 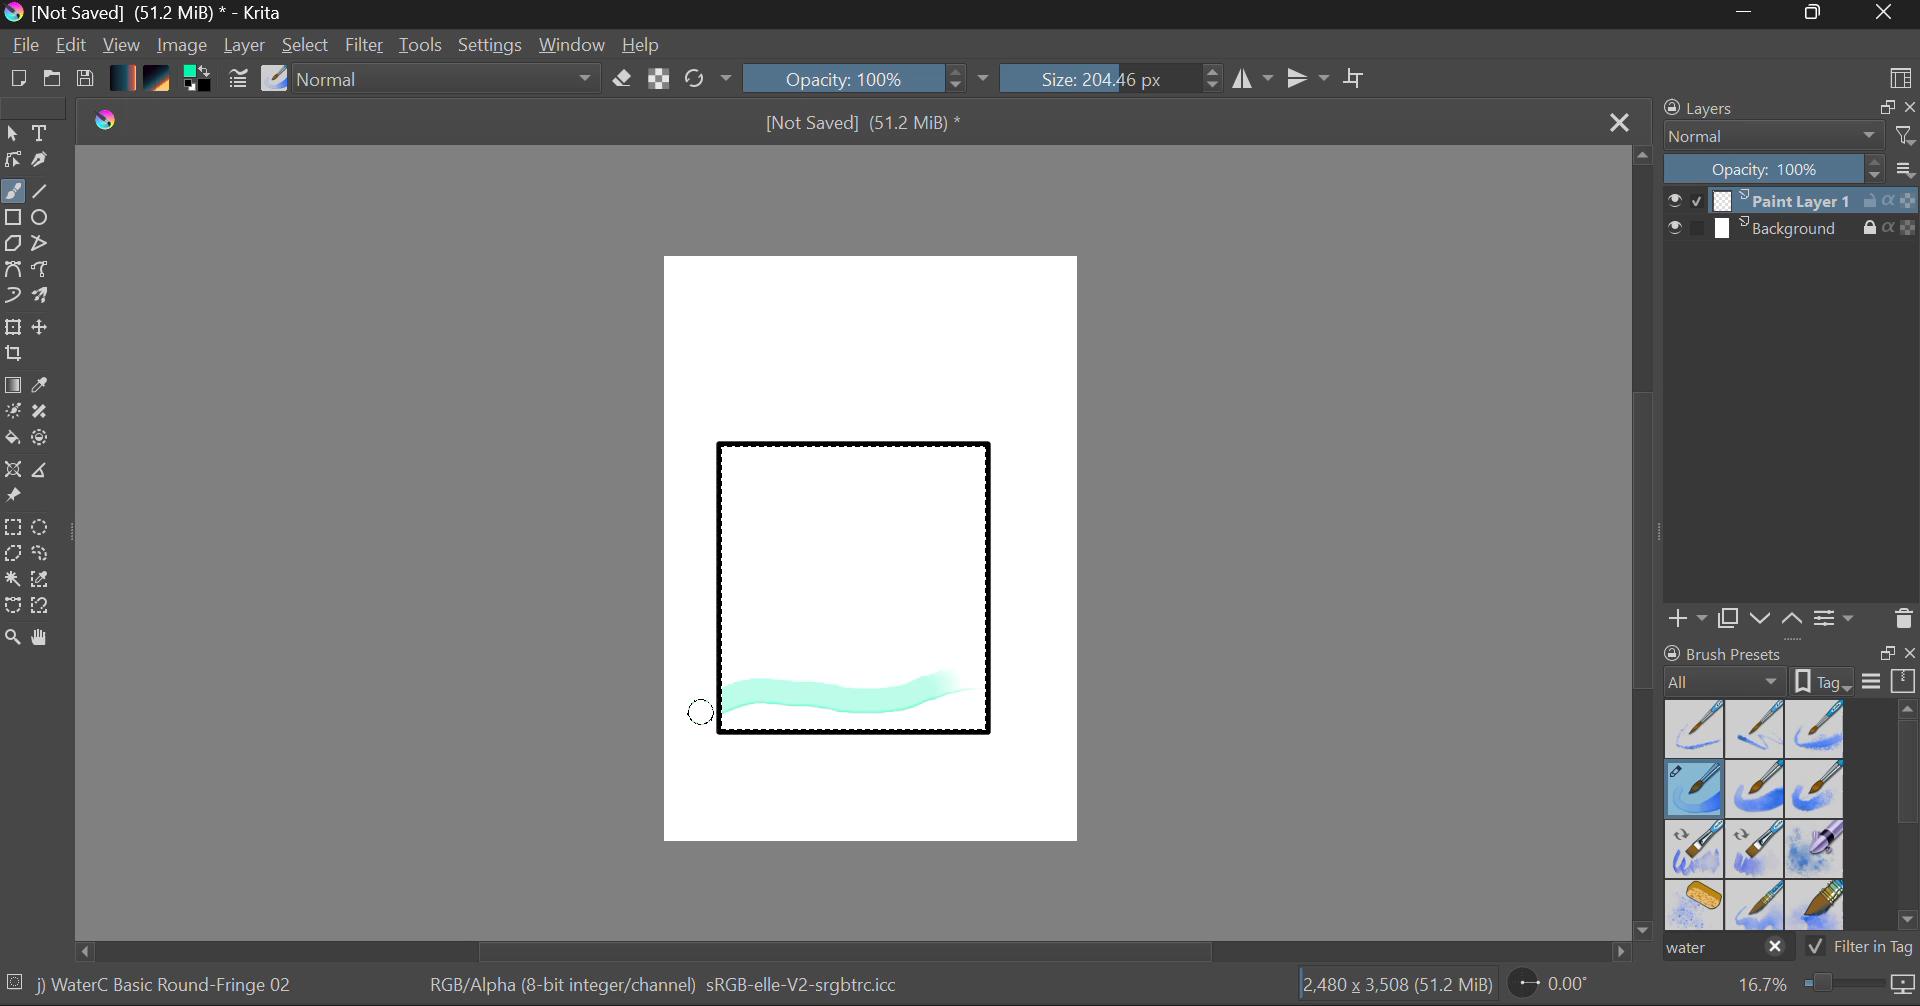 I want to click on Freehand Selection, so click(x=41, y=556).